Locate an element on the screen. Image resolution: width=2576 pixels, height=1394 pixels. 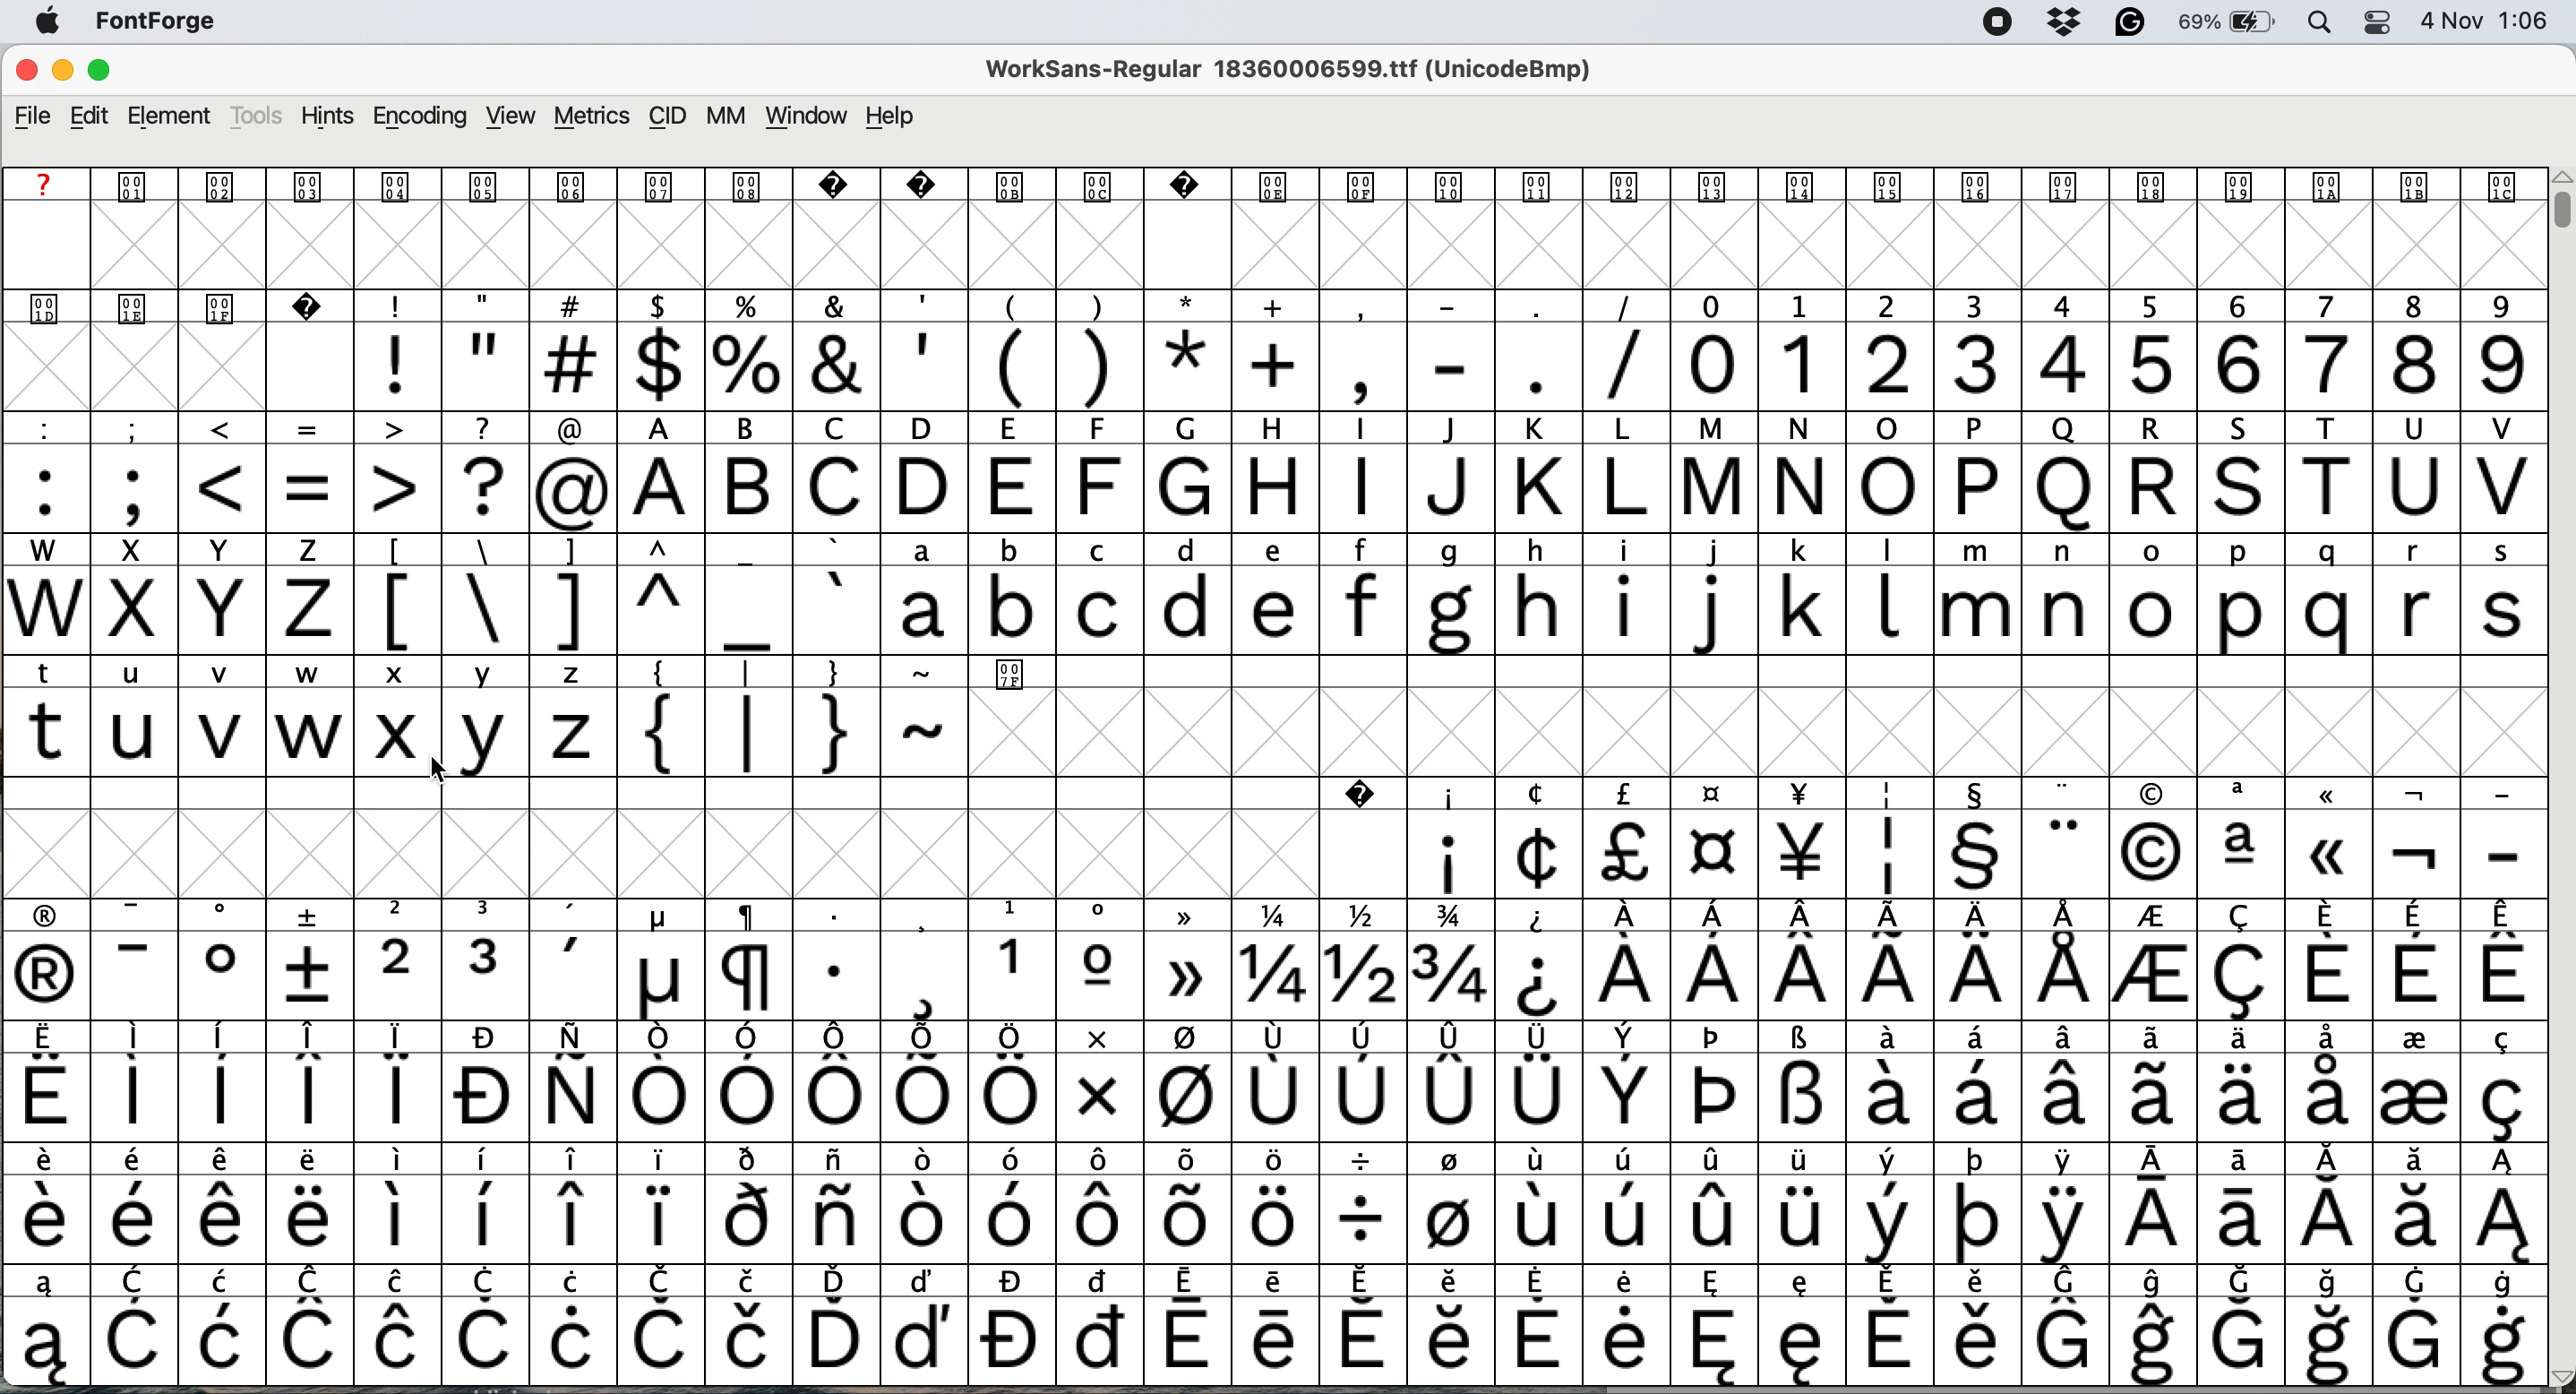
WorkSans-Regular 18360006599.ttf (UnicodeBmp) is located at coordinates (1298, 74).